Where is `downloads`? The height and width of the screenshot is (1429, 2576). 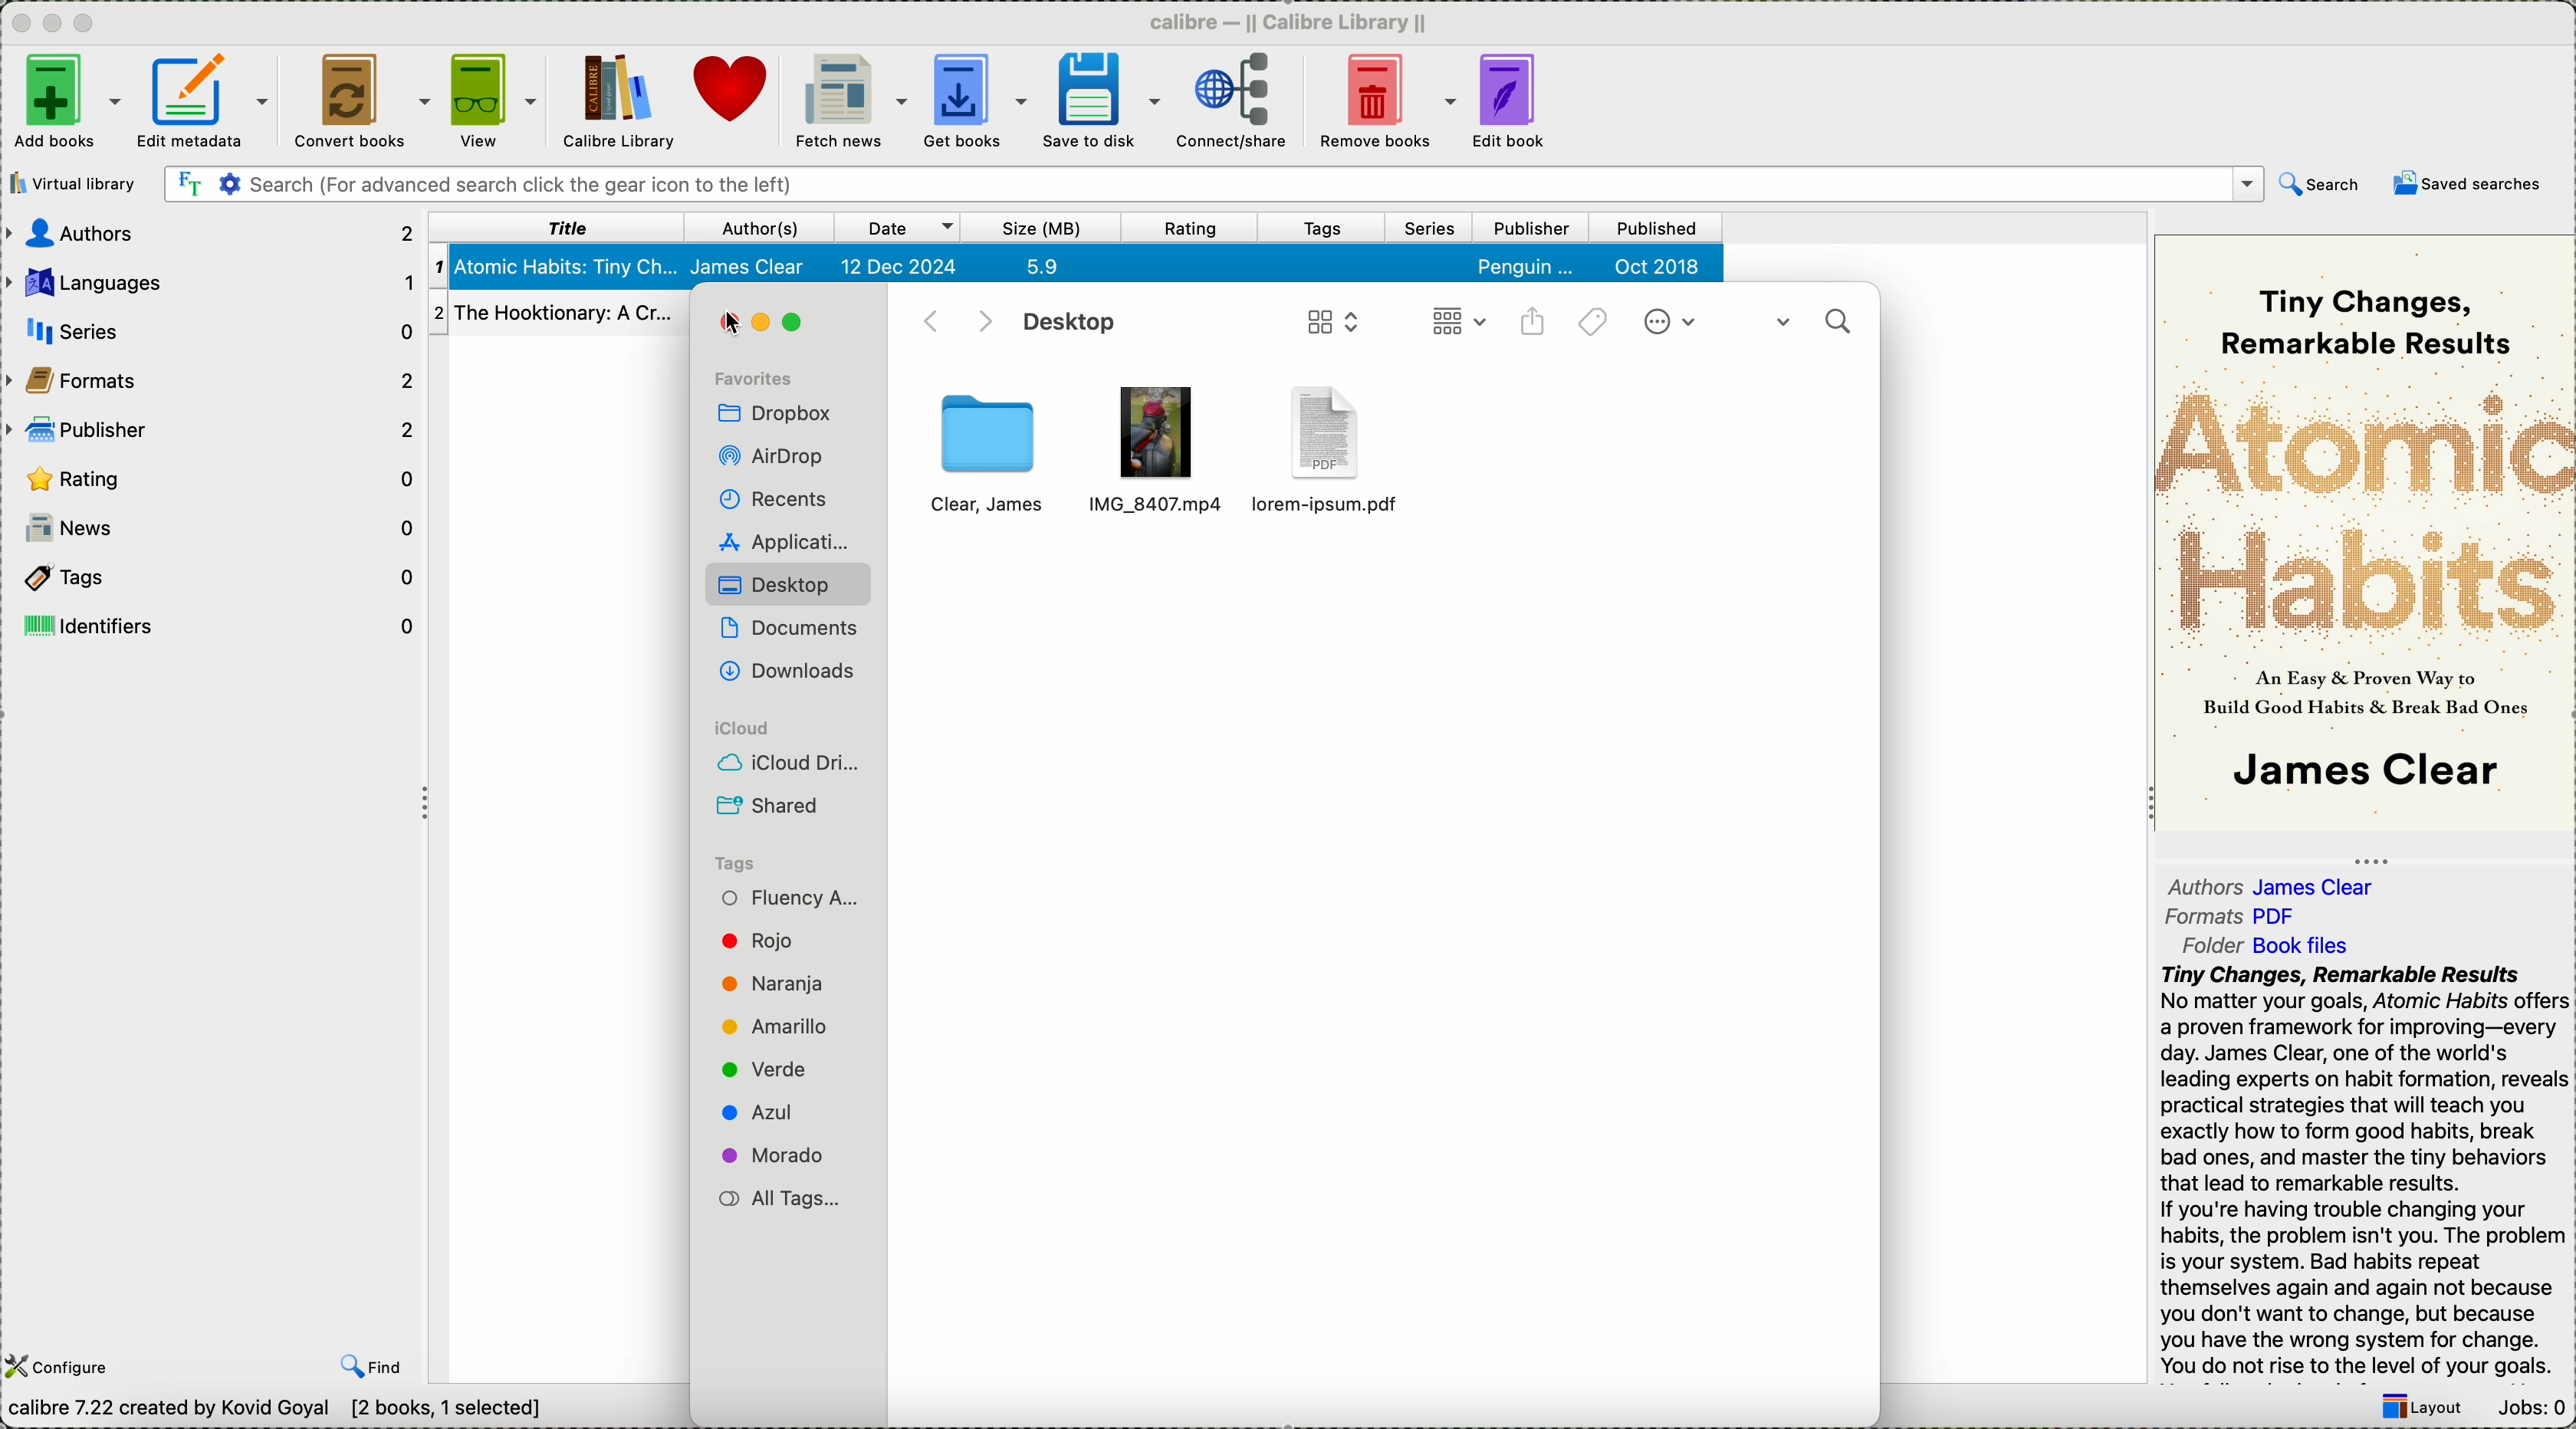
downloads is located at coordinates (784, 668).